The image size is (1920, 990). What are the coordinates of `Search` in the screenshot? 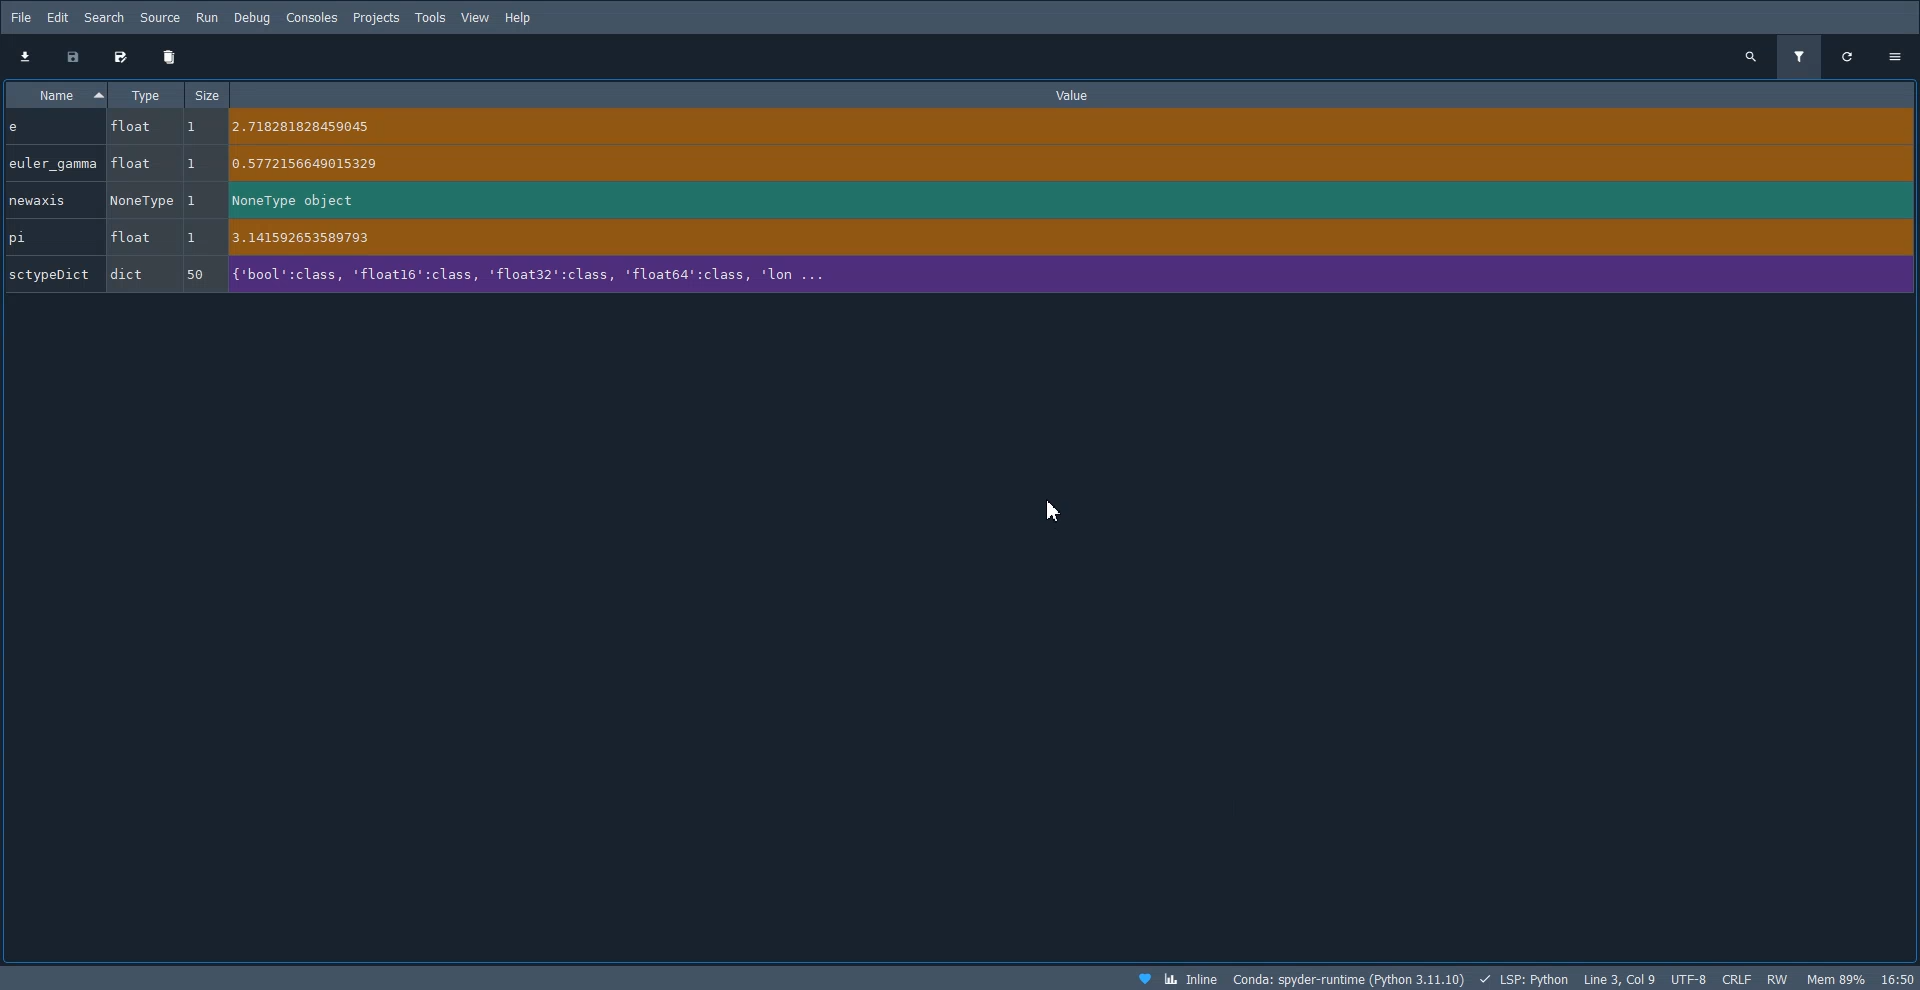 It's located at (1751, 55).